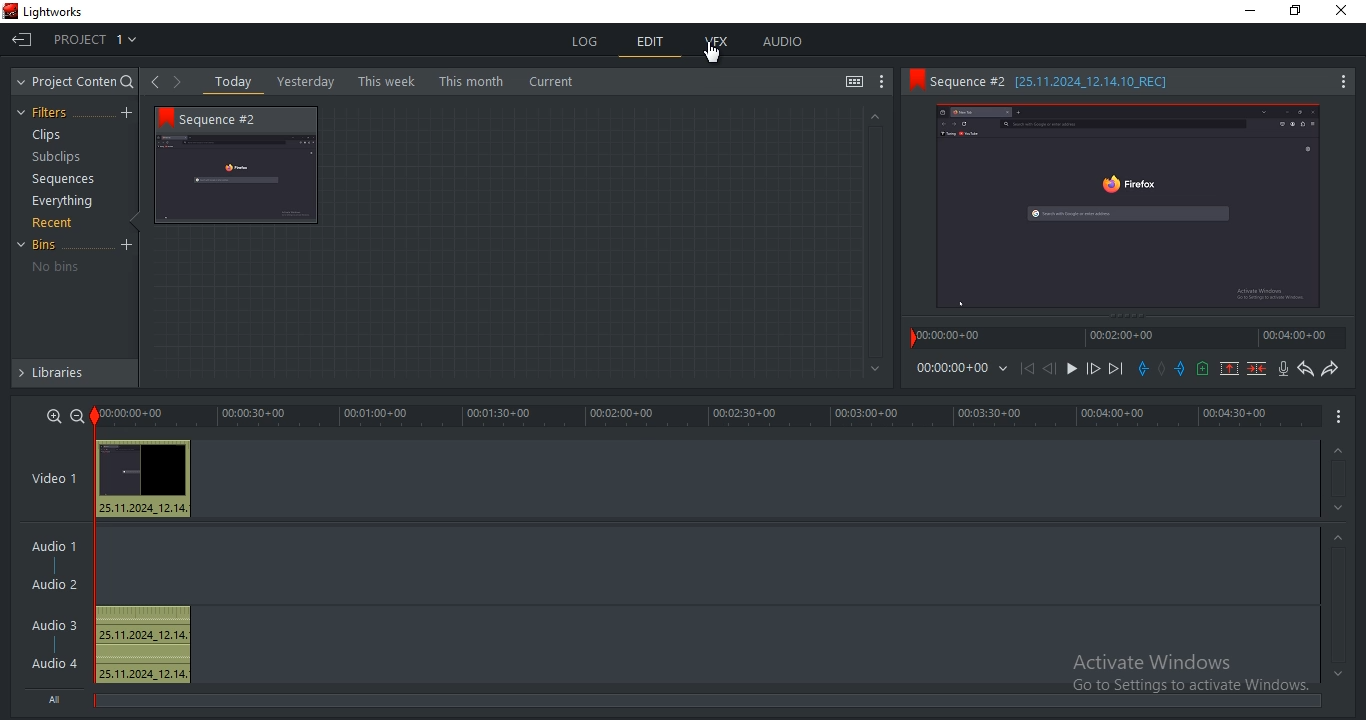 This screenshot has height=720, width=1366. I want to click on timeline, so click(1130, 334).